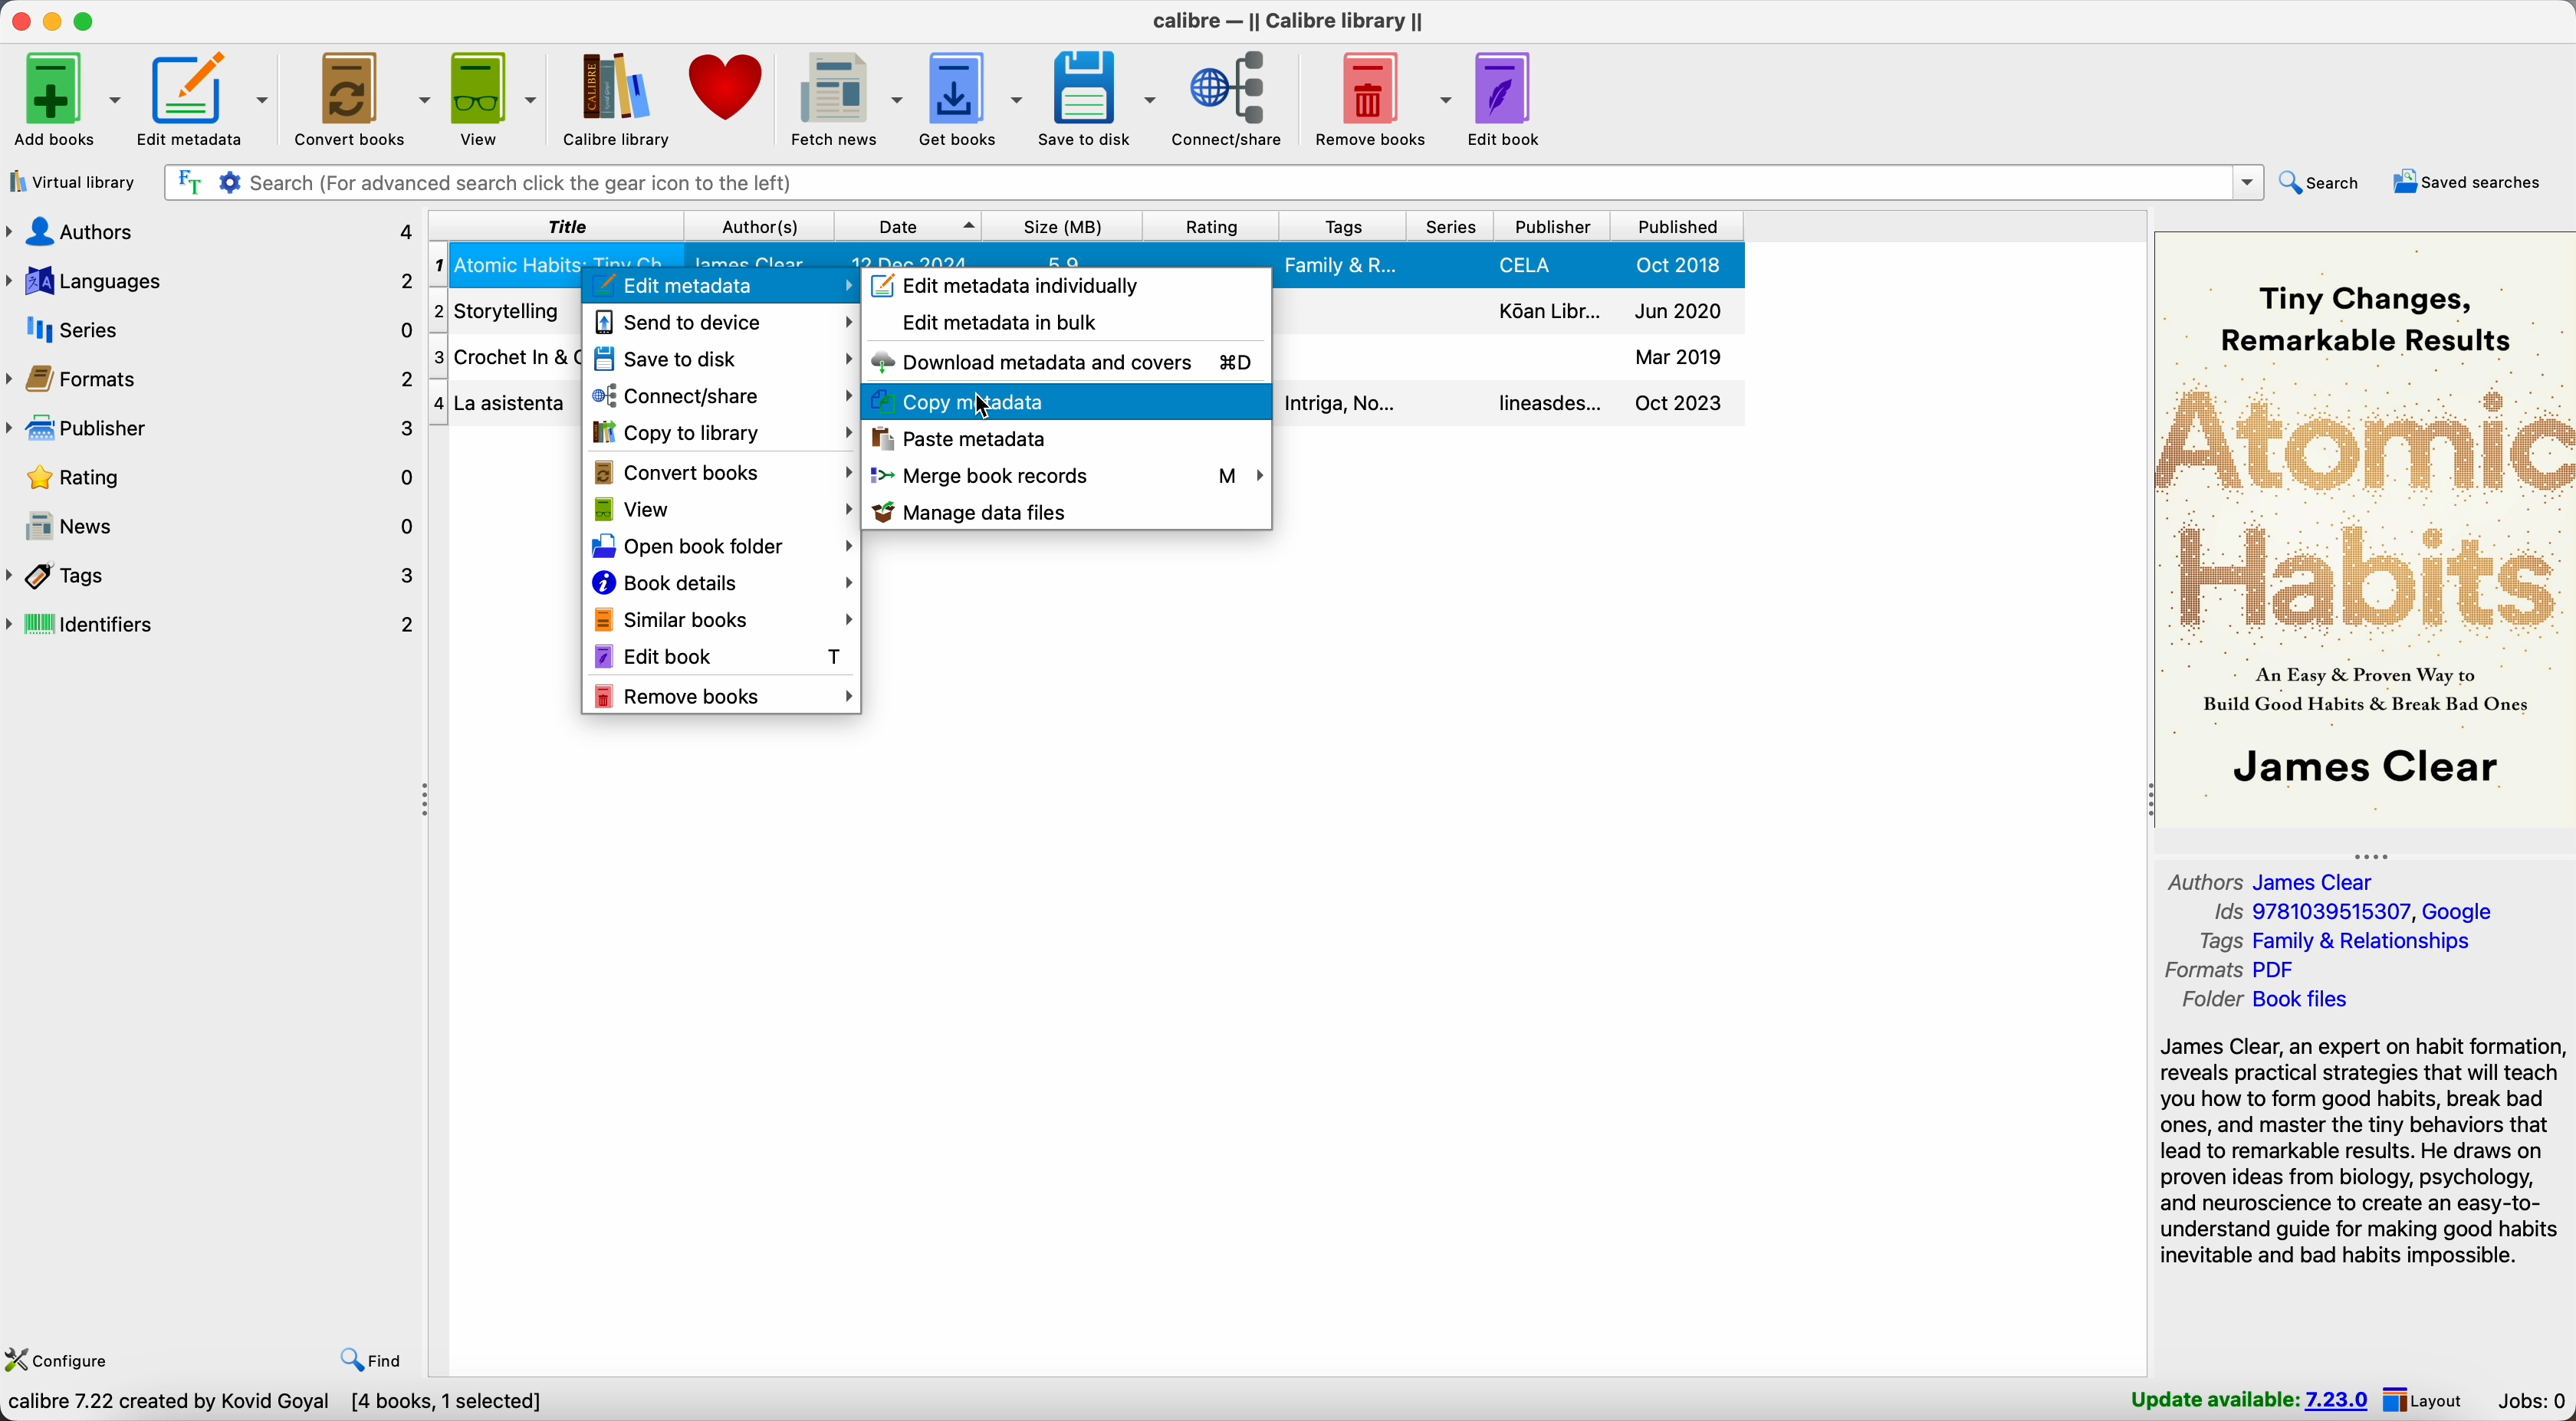 Image resolution: width=2576 pixels, height=1421 pixels. I want to click on title, so click(557, 225).